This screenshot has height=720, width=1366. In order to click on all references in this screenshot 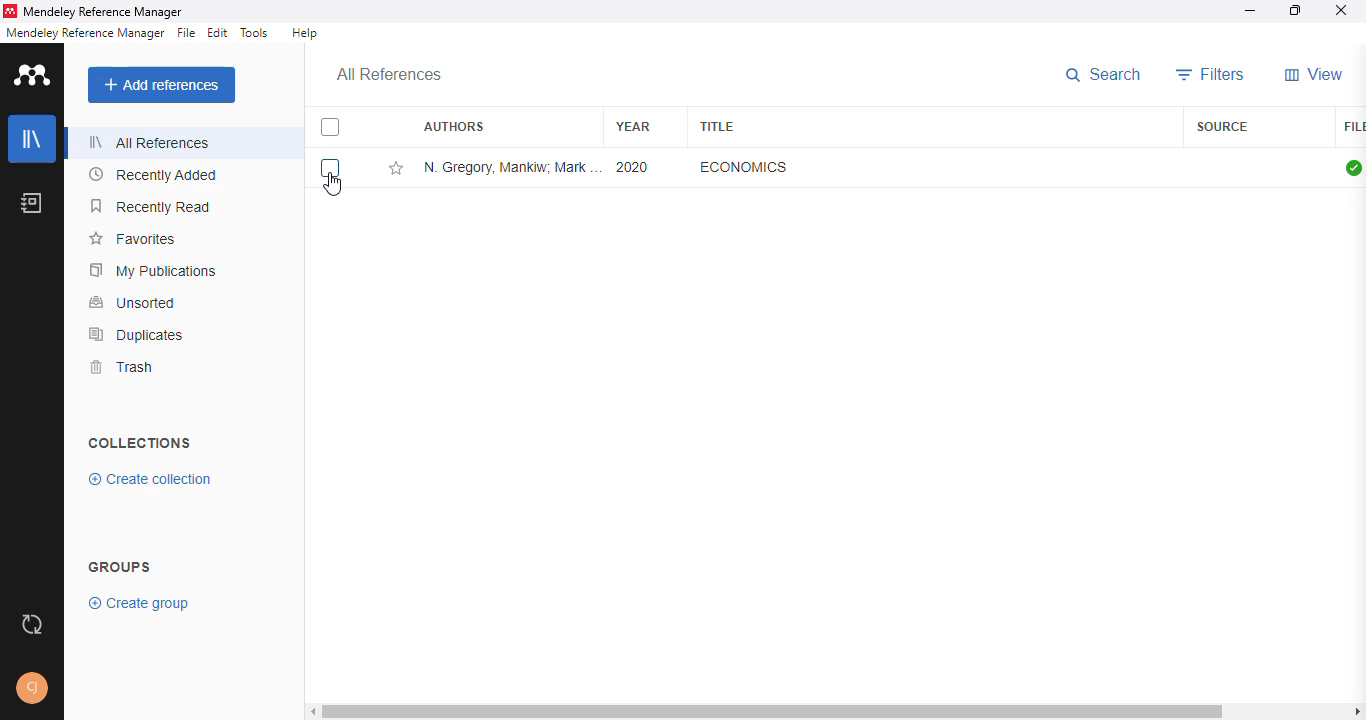, I will do `click(151, 141)`.